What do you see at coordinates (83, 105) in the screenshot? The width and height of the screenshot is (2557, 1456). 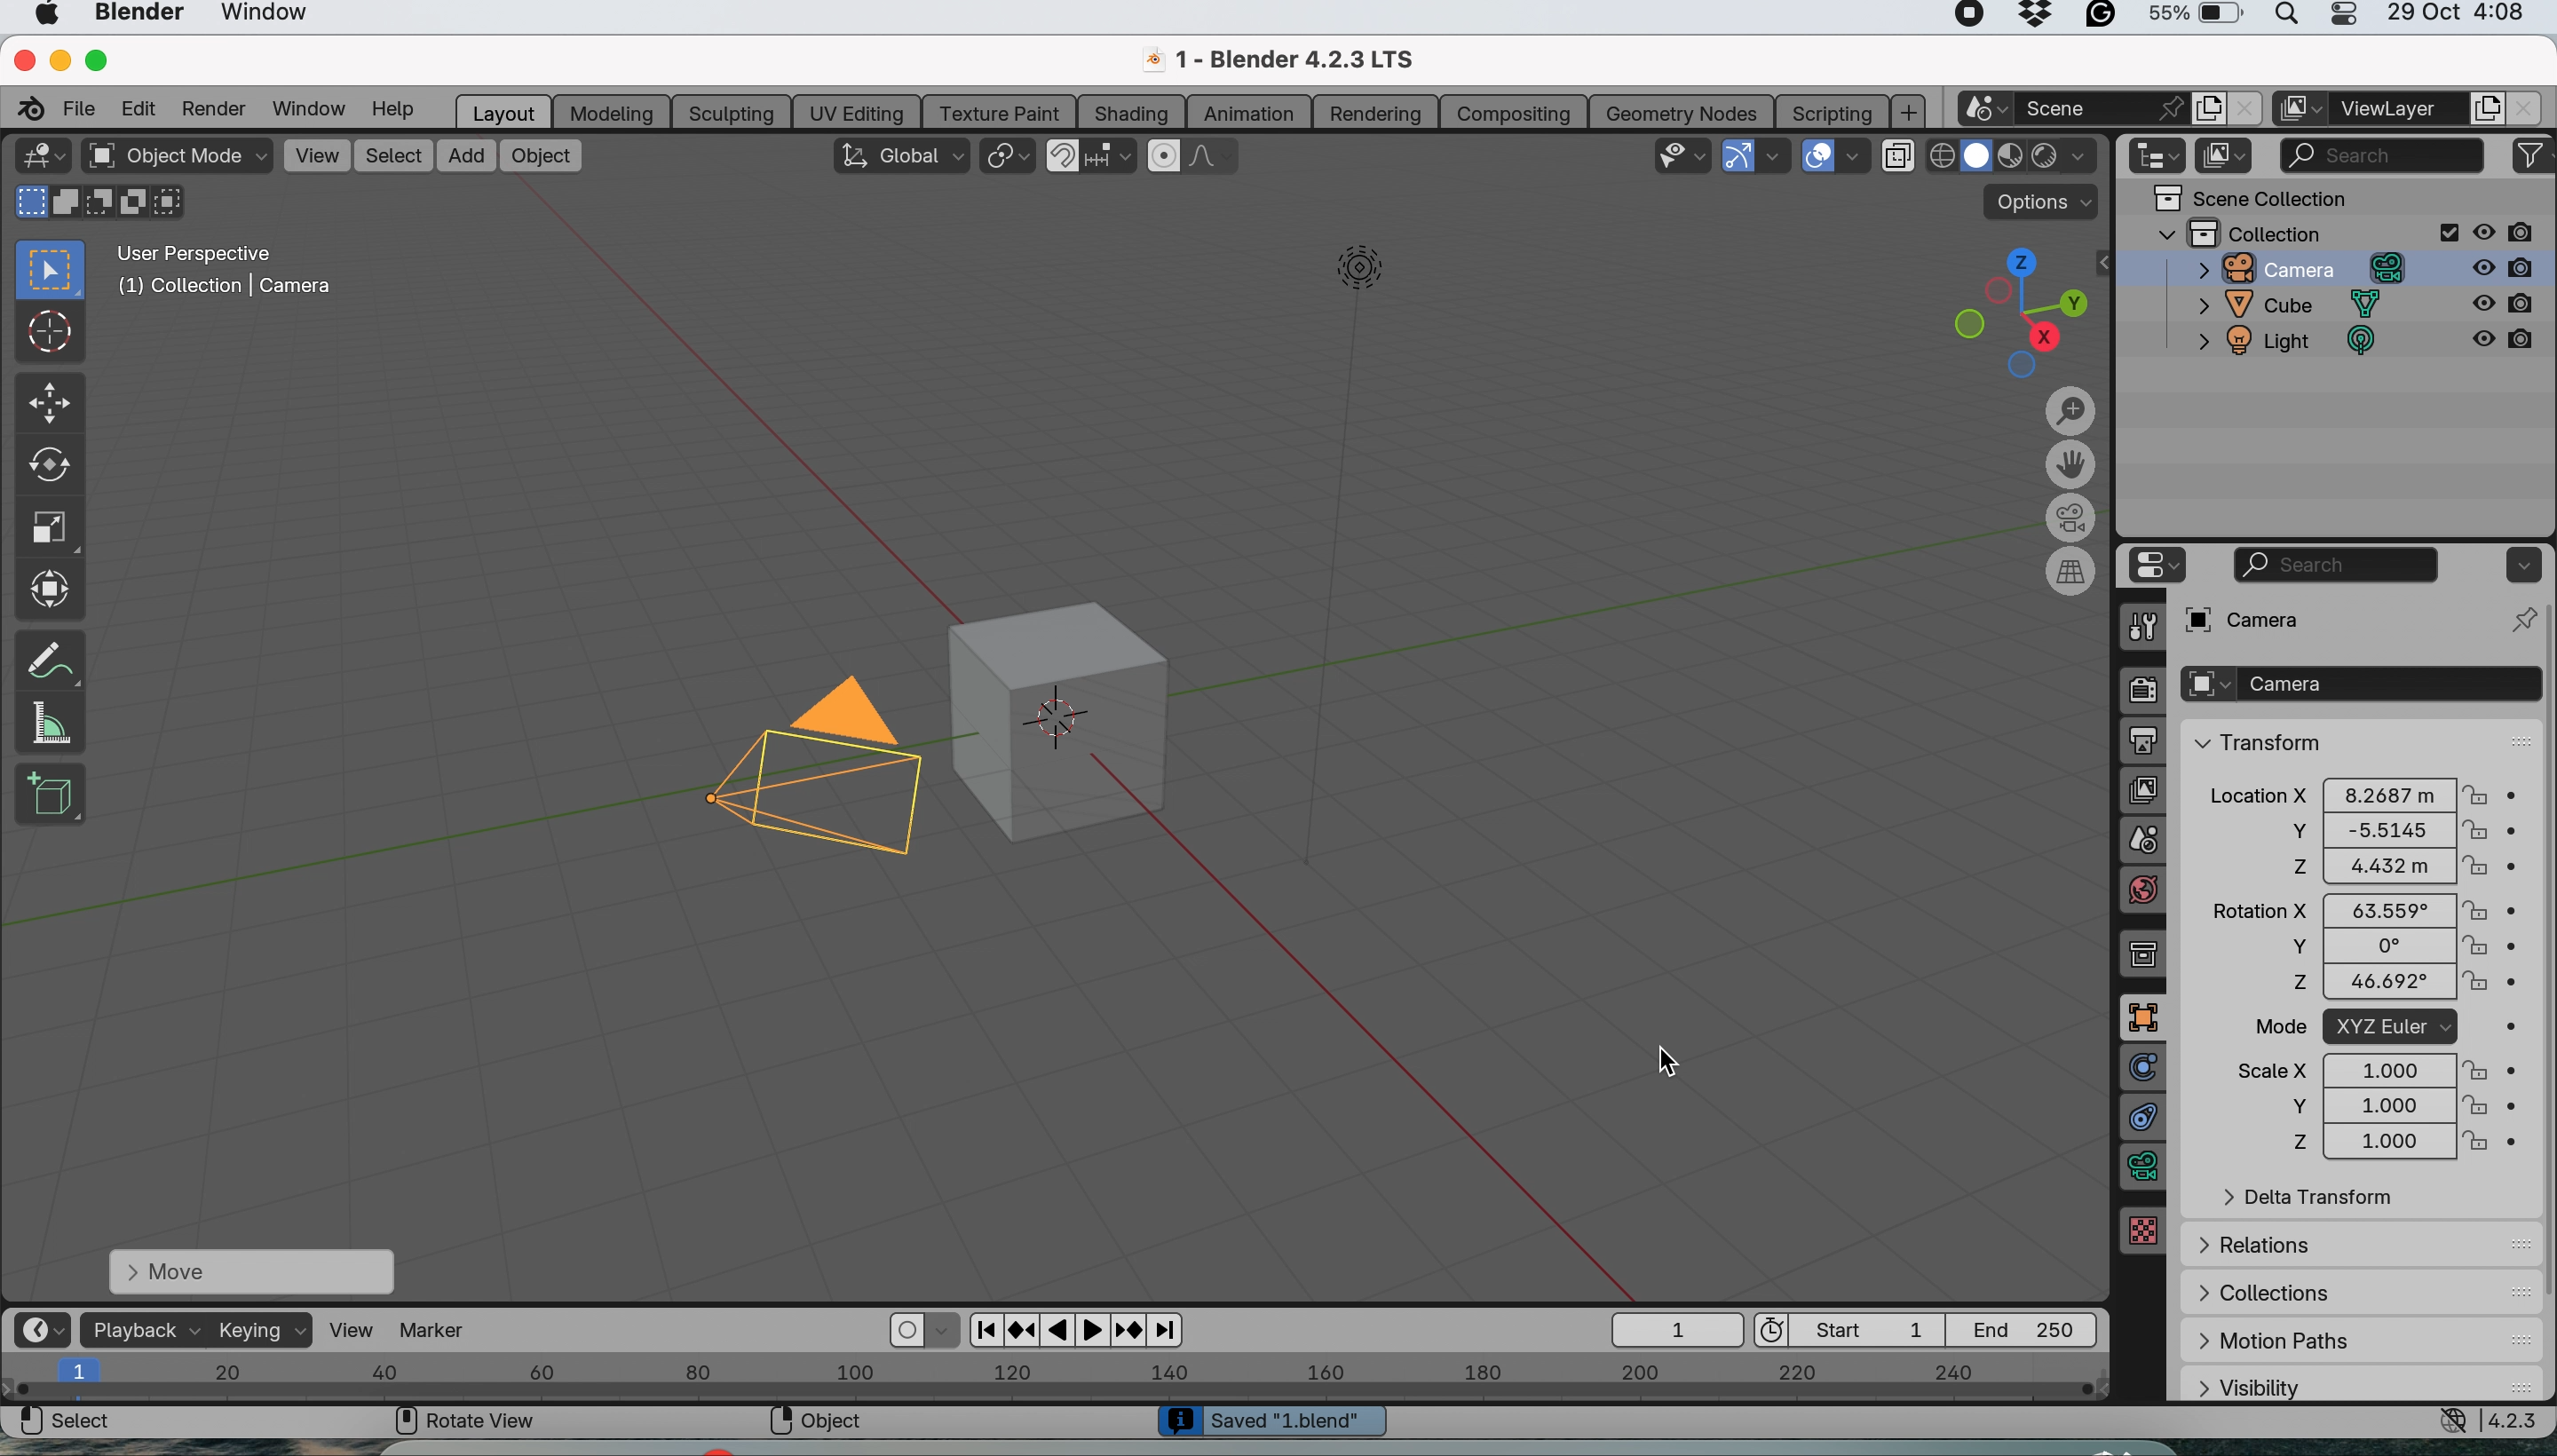 I see `file` at bounding box center [83, 105].